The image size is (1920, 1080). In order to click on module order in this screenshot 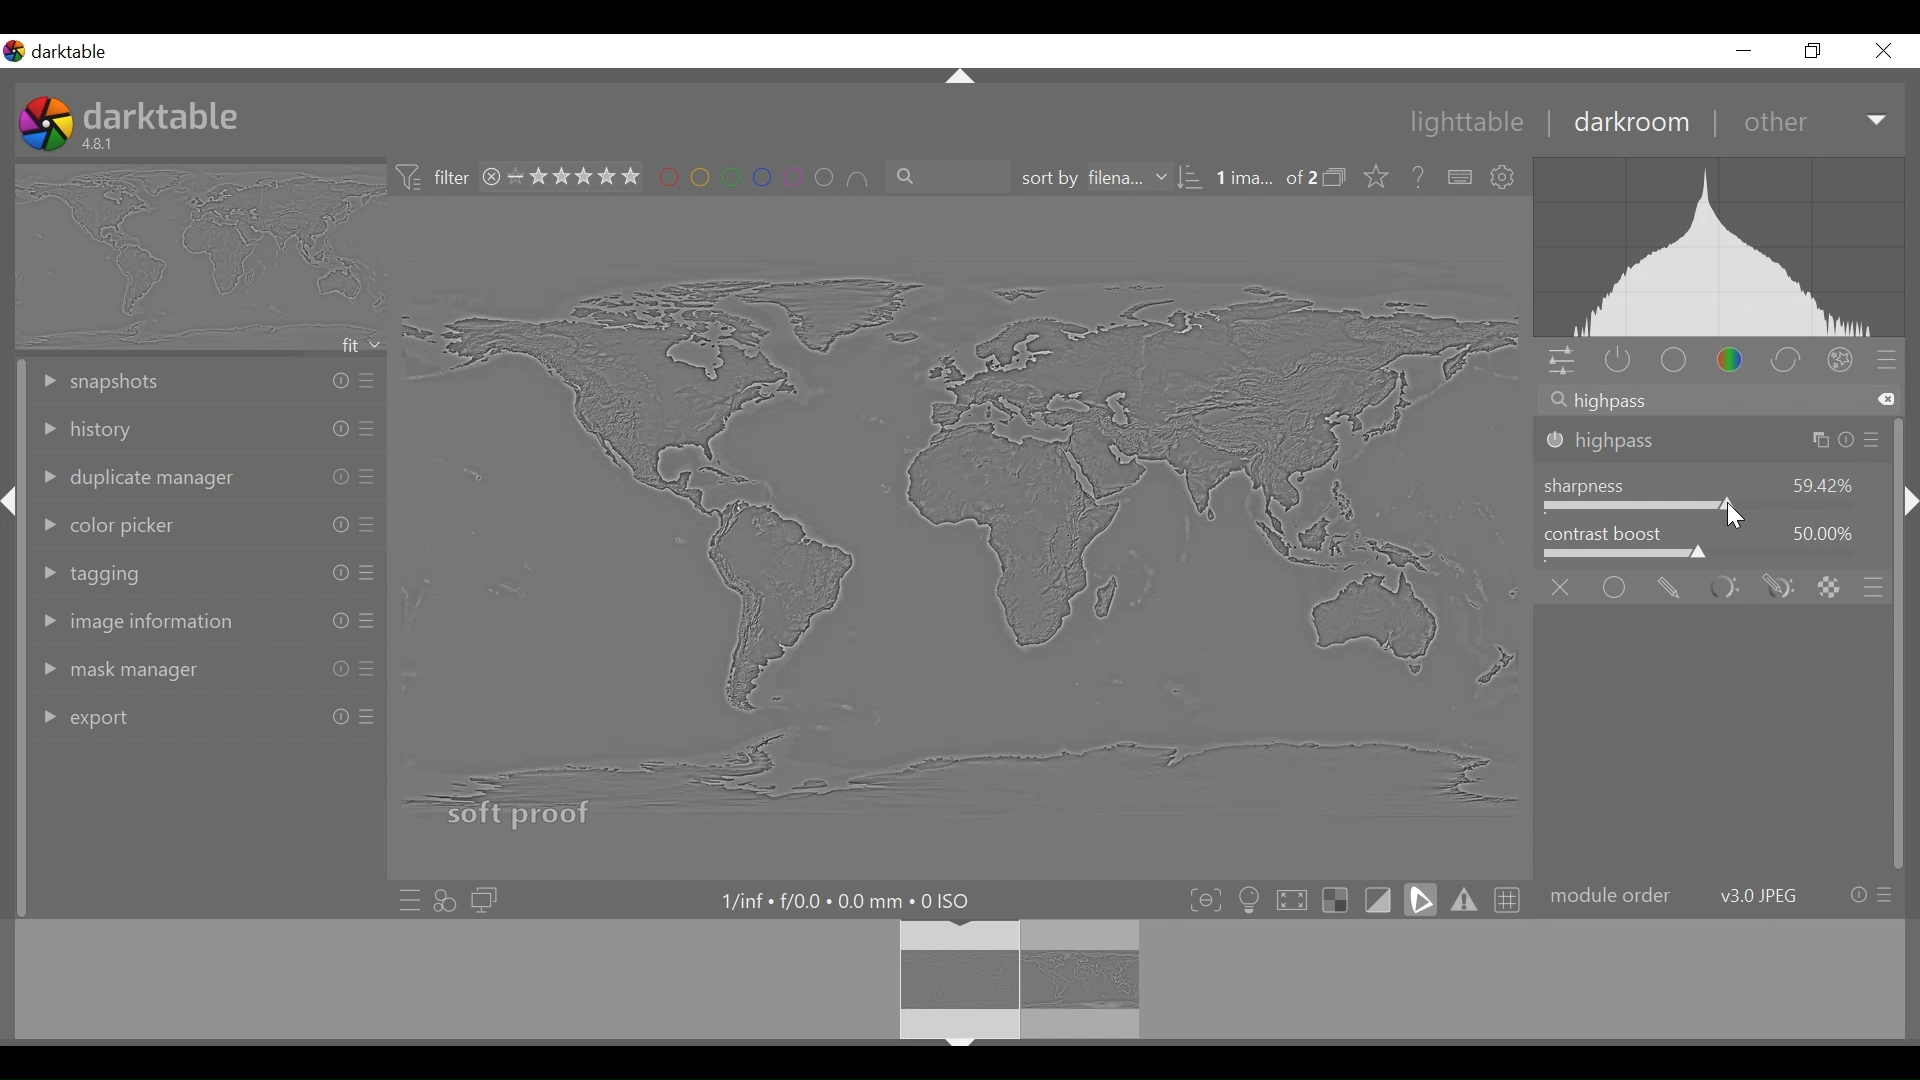, I will do `click(1724, 898)`.